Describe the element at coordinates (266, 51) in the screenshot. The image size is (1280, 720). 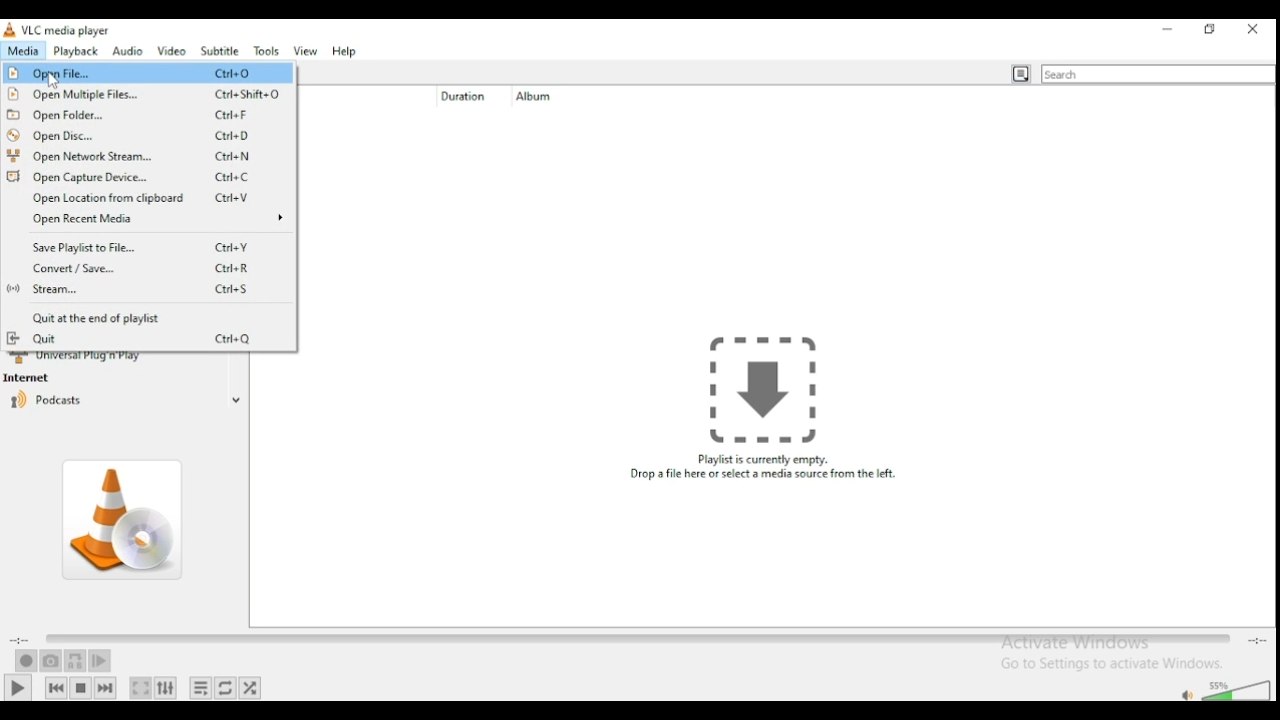
I see `tools` at that location.